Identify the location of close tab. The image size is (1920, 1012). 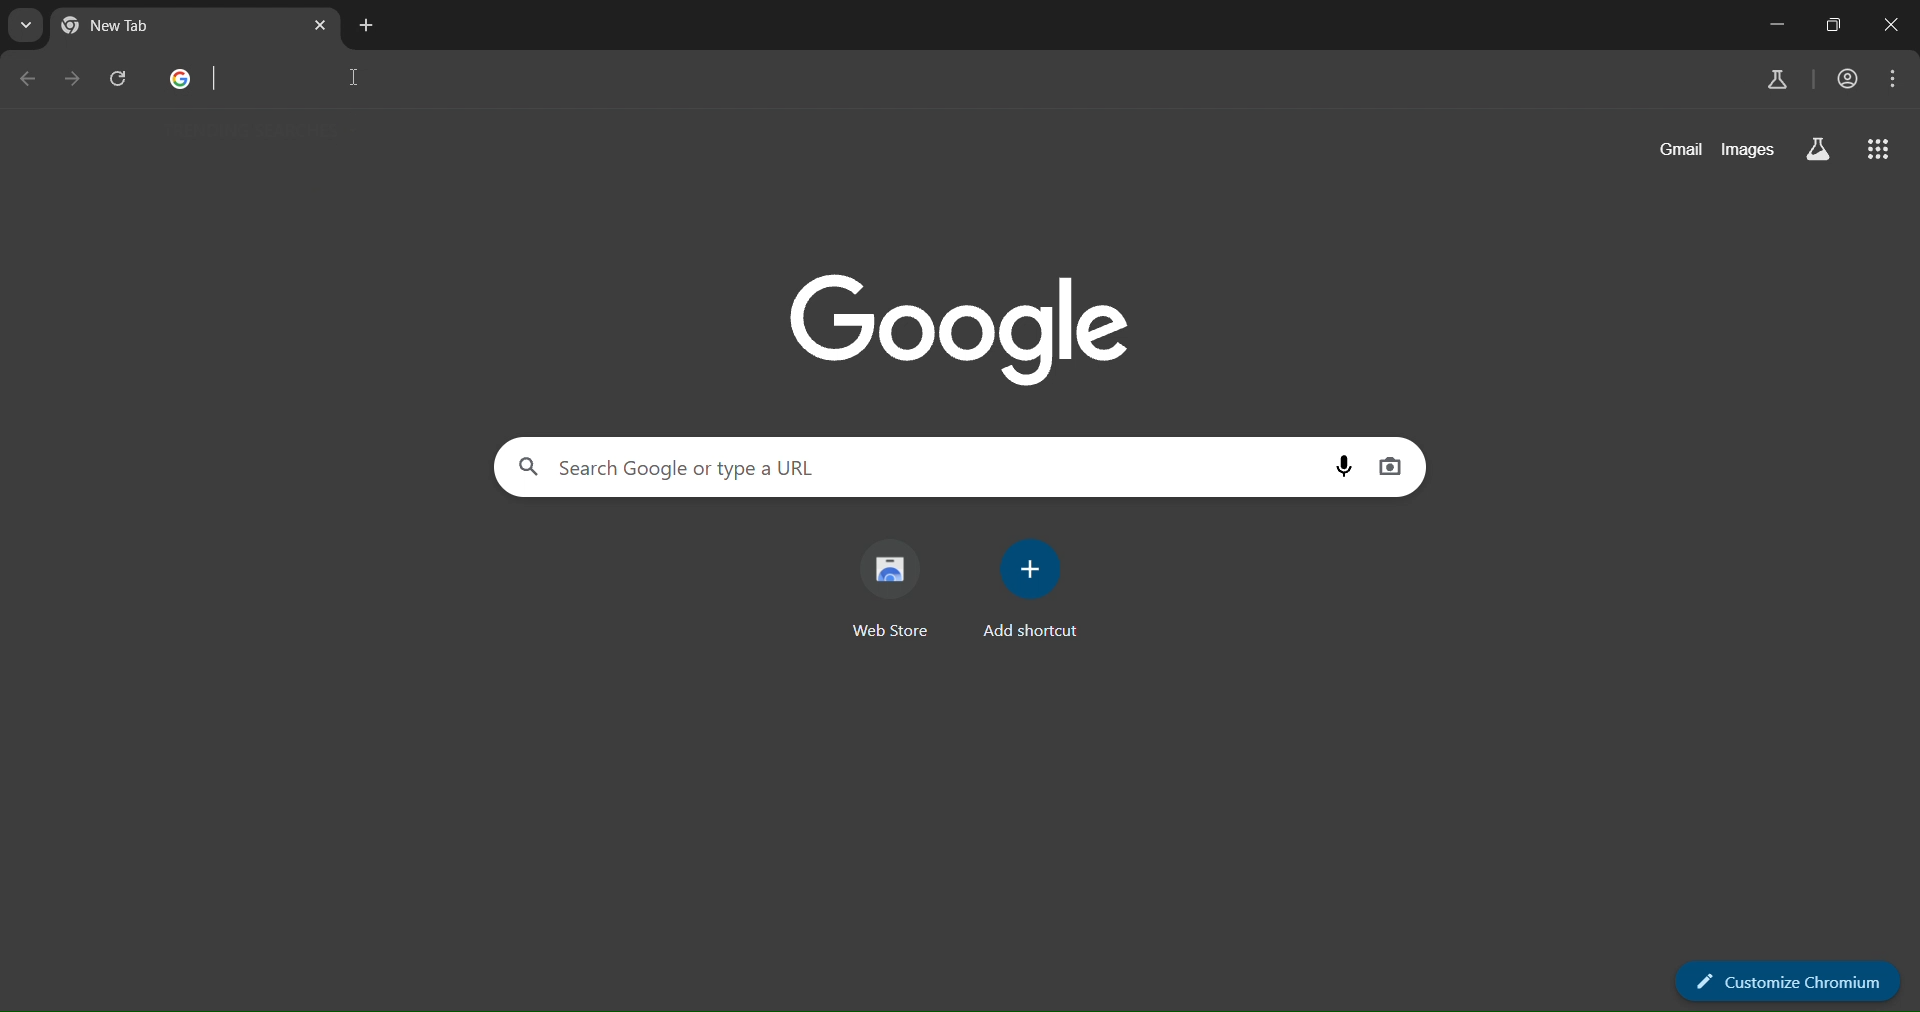
(323, 27).